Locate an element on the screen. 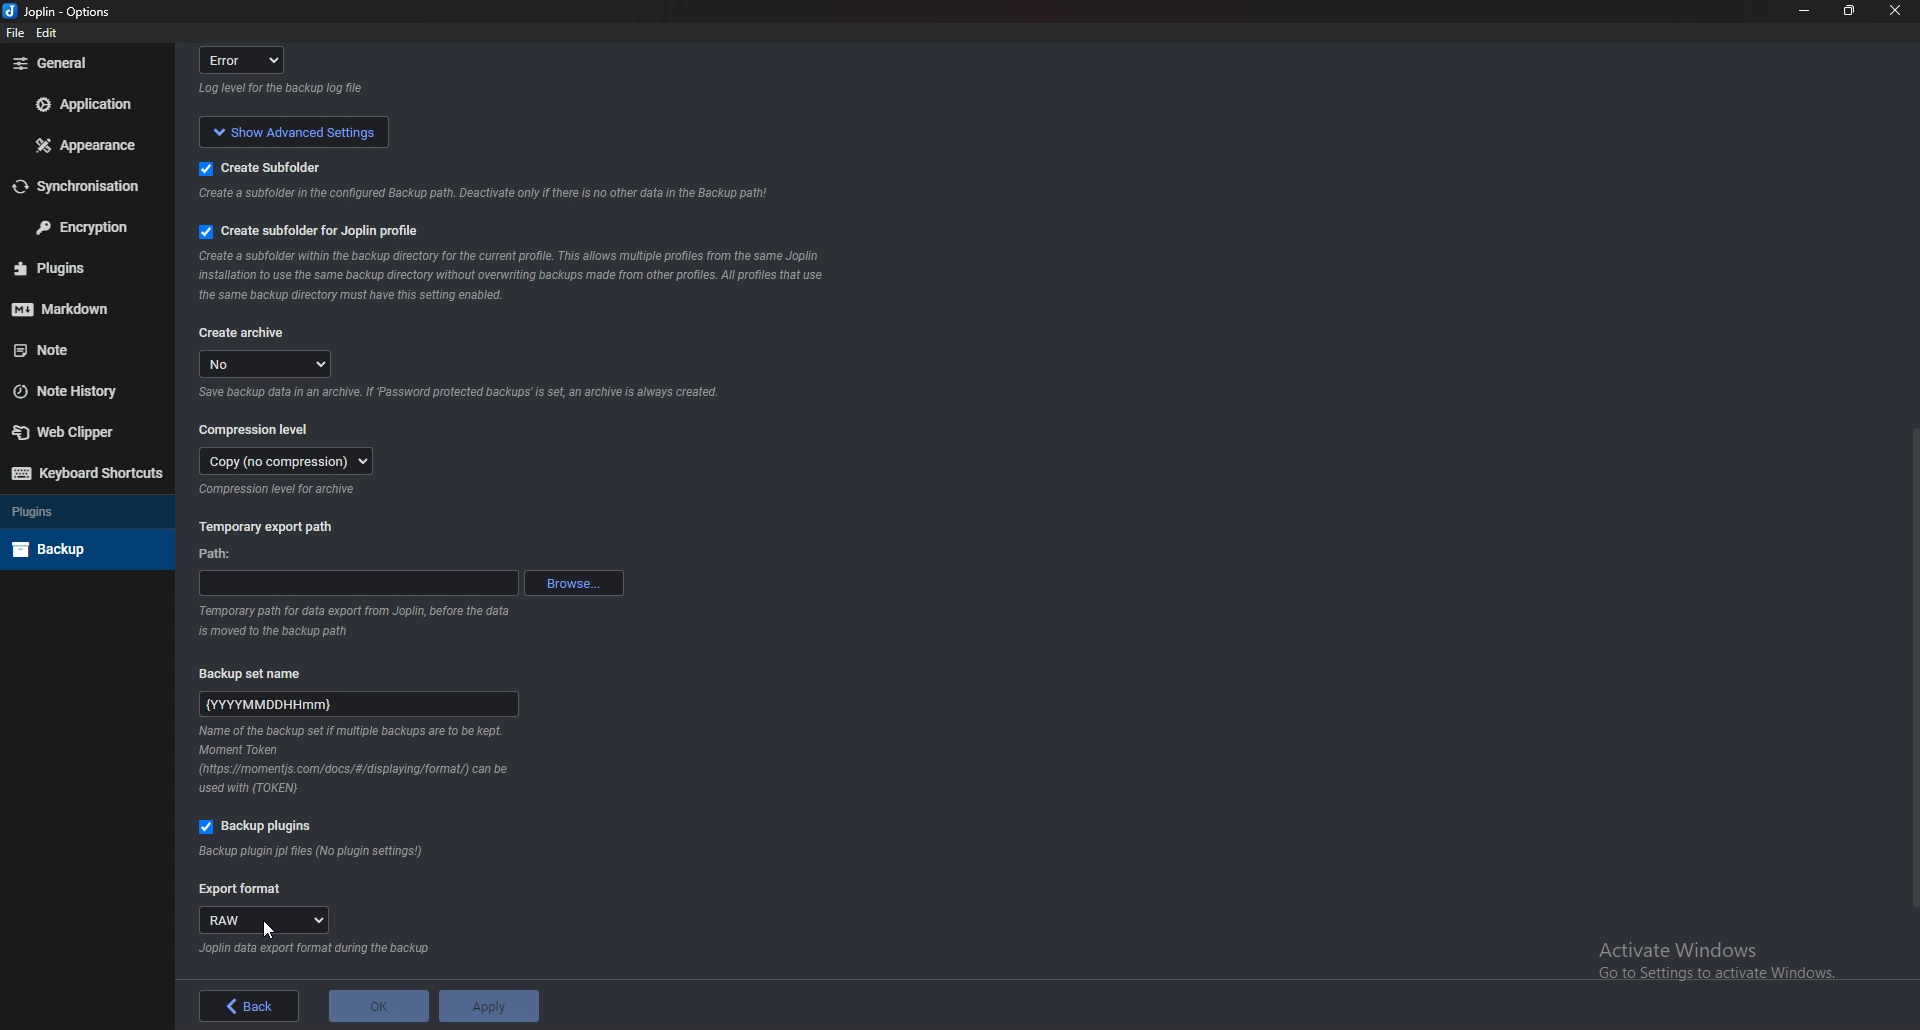 The image size is (1920, 1030). show advanced settings is located at coordinates (290, 130).